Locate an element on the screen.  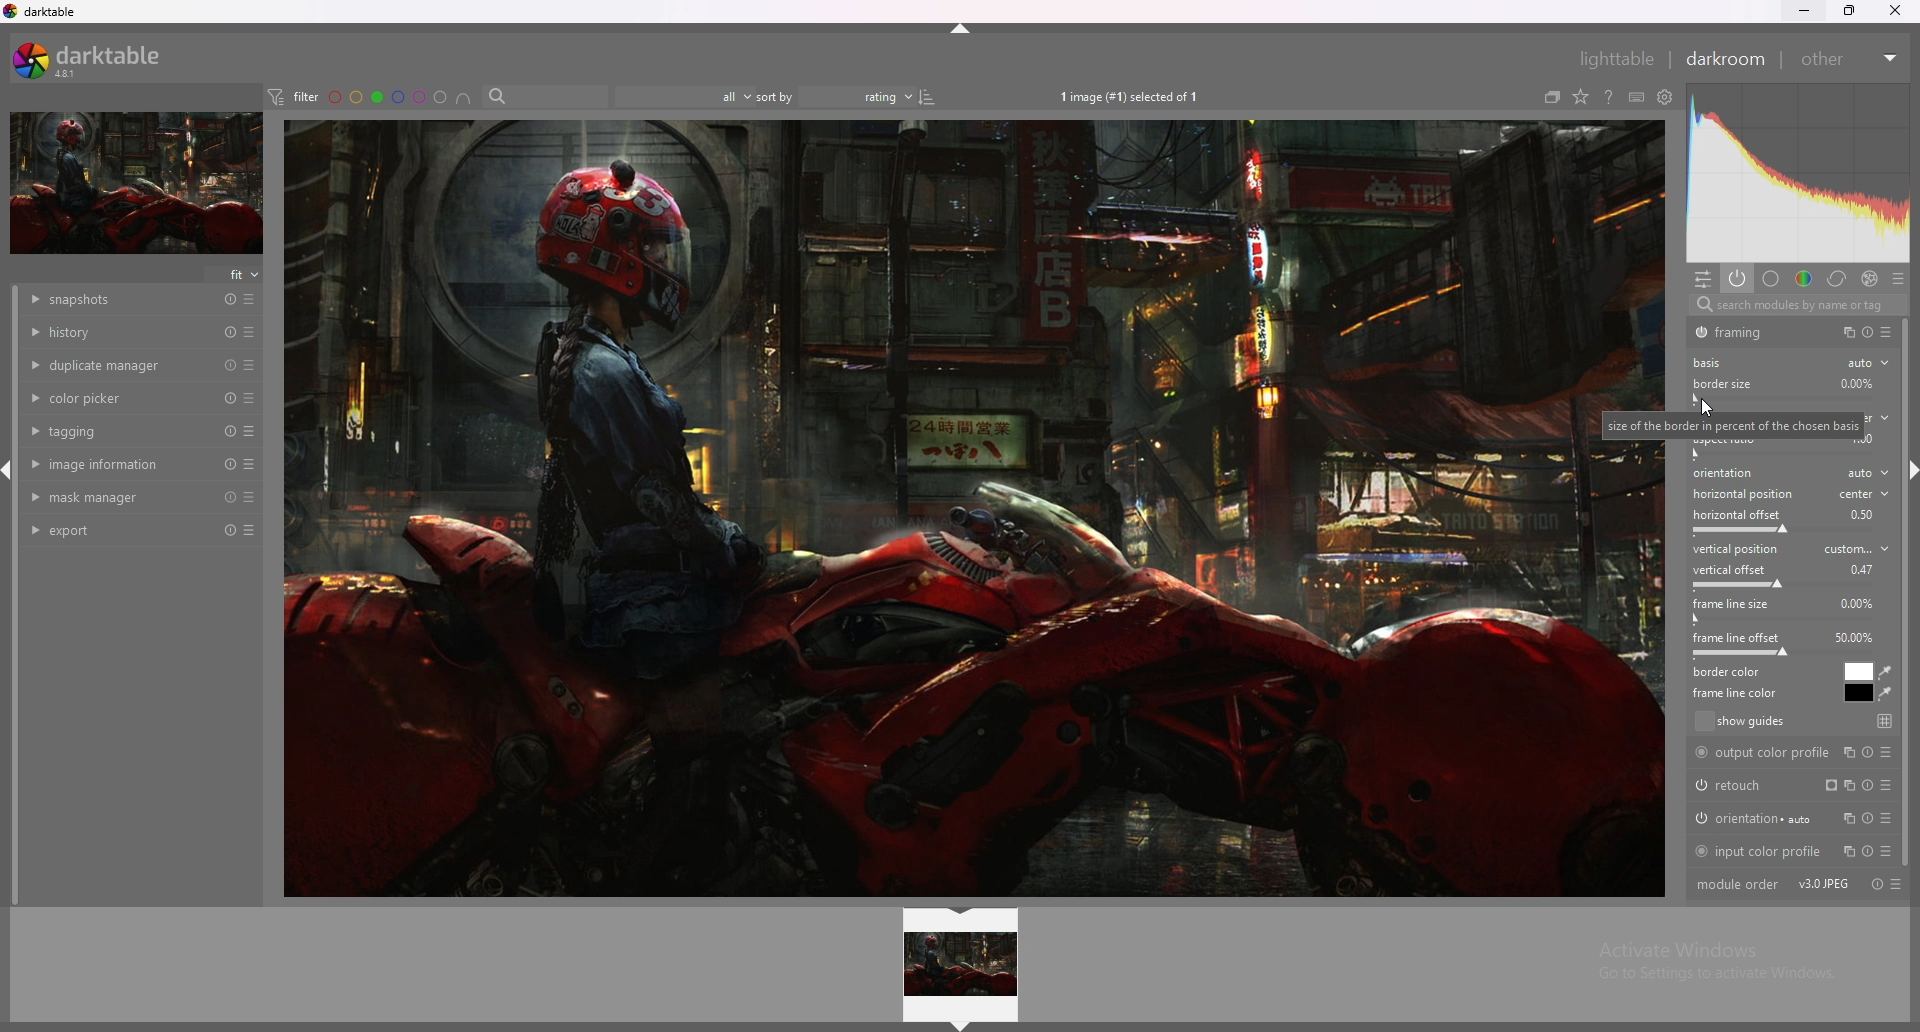
target image is located at coordinates (933, 508).